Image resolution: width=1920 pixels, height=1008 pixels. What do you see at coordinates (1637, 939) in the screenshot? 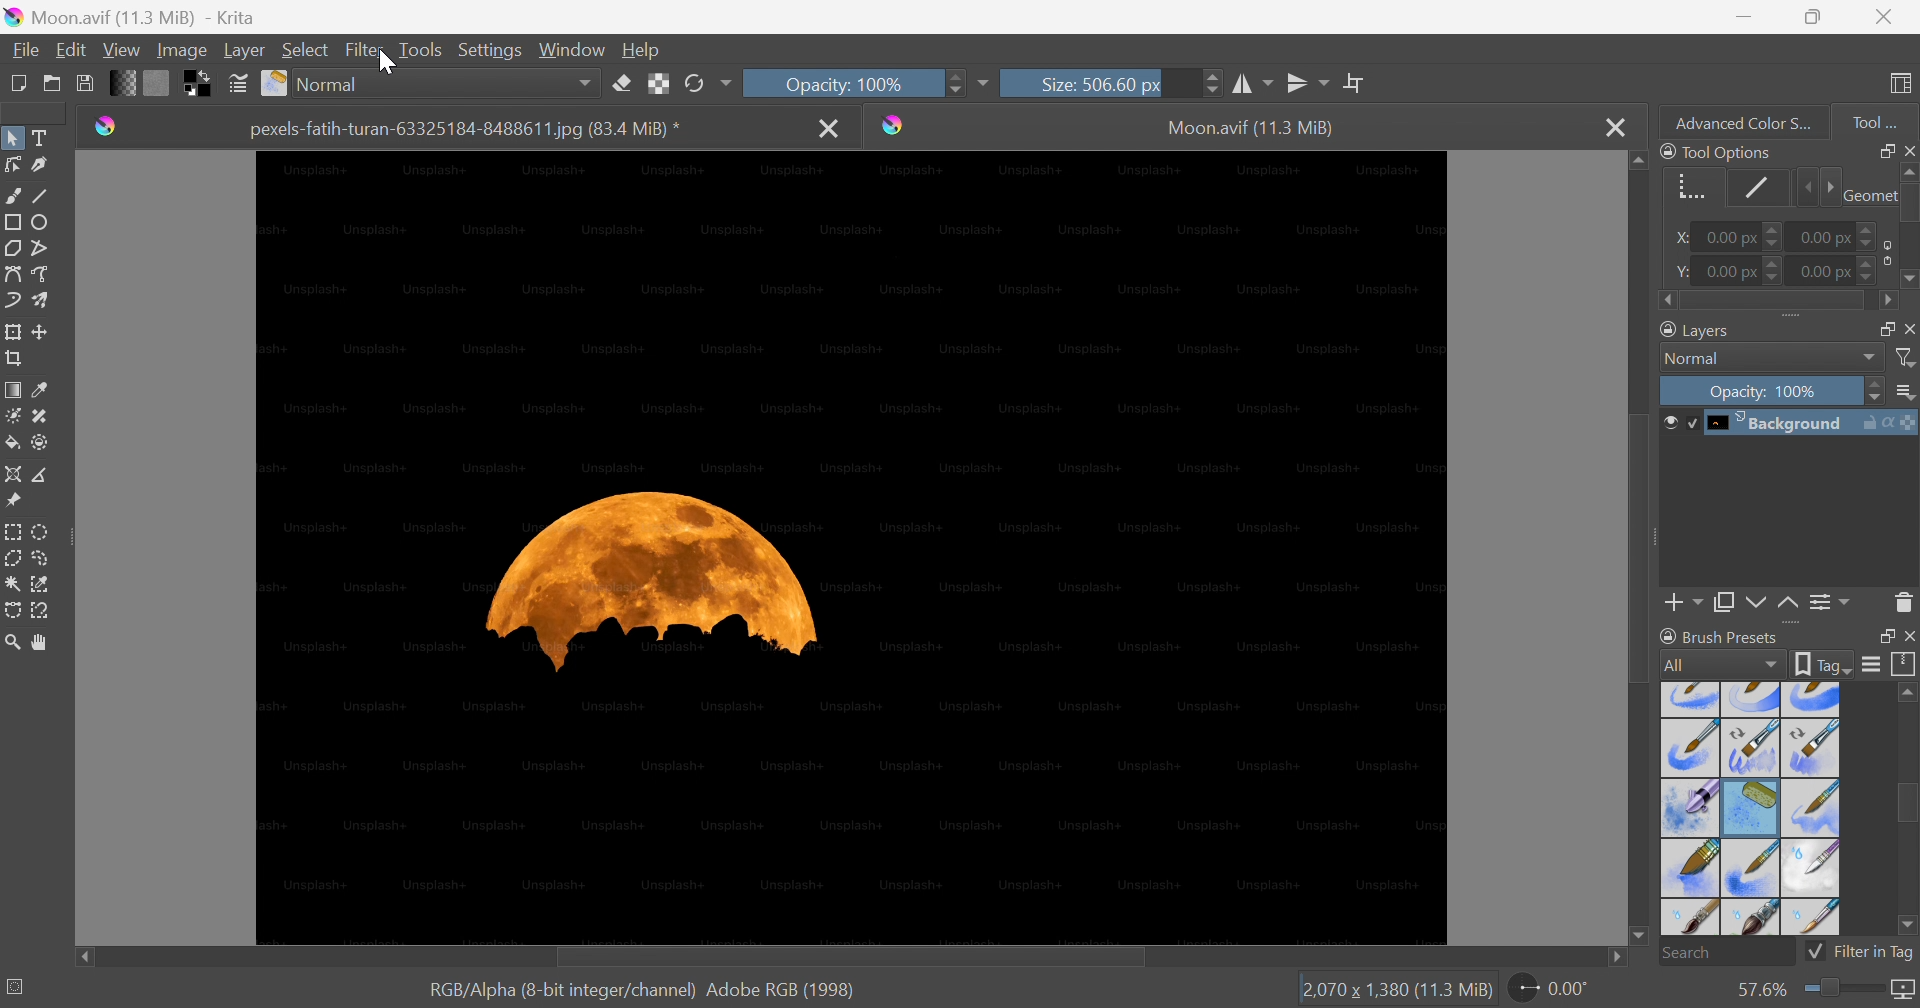
I see `Scroll down` at bounding box center [1637, 939].